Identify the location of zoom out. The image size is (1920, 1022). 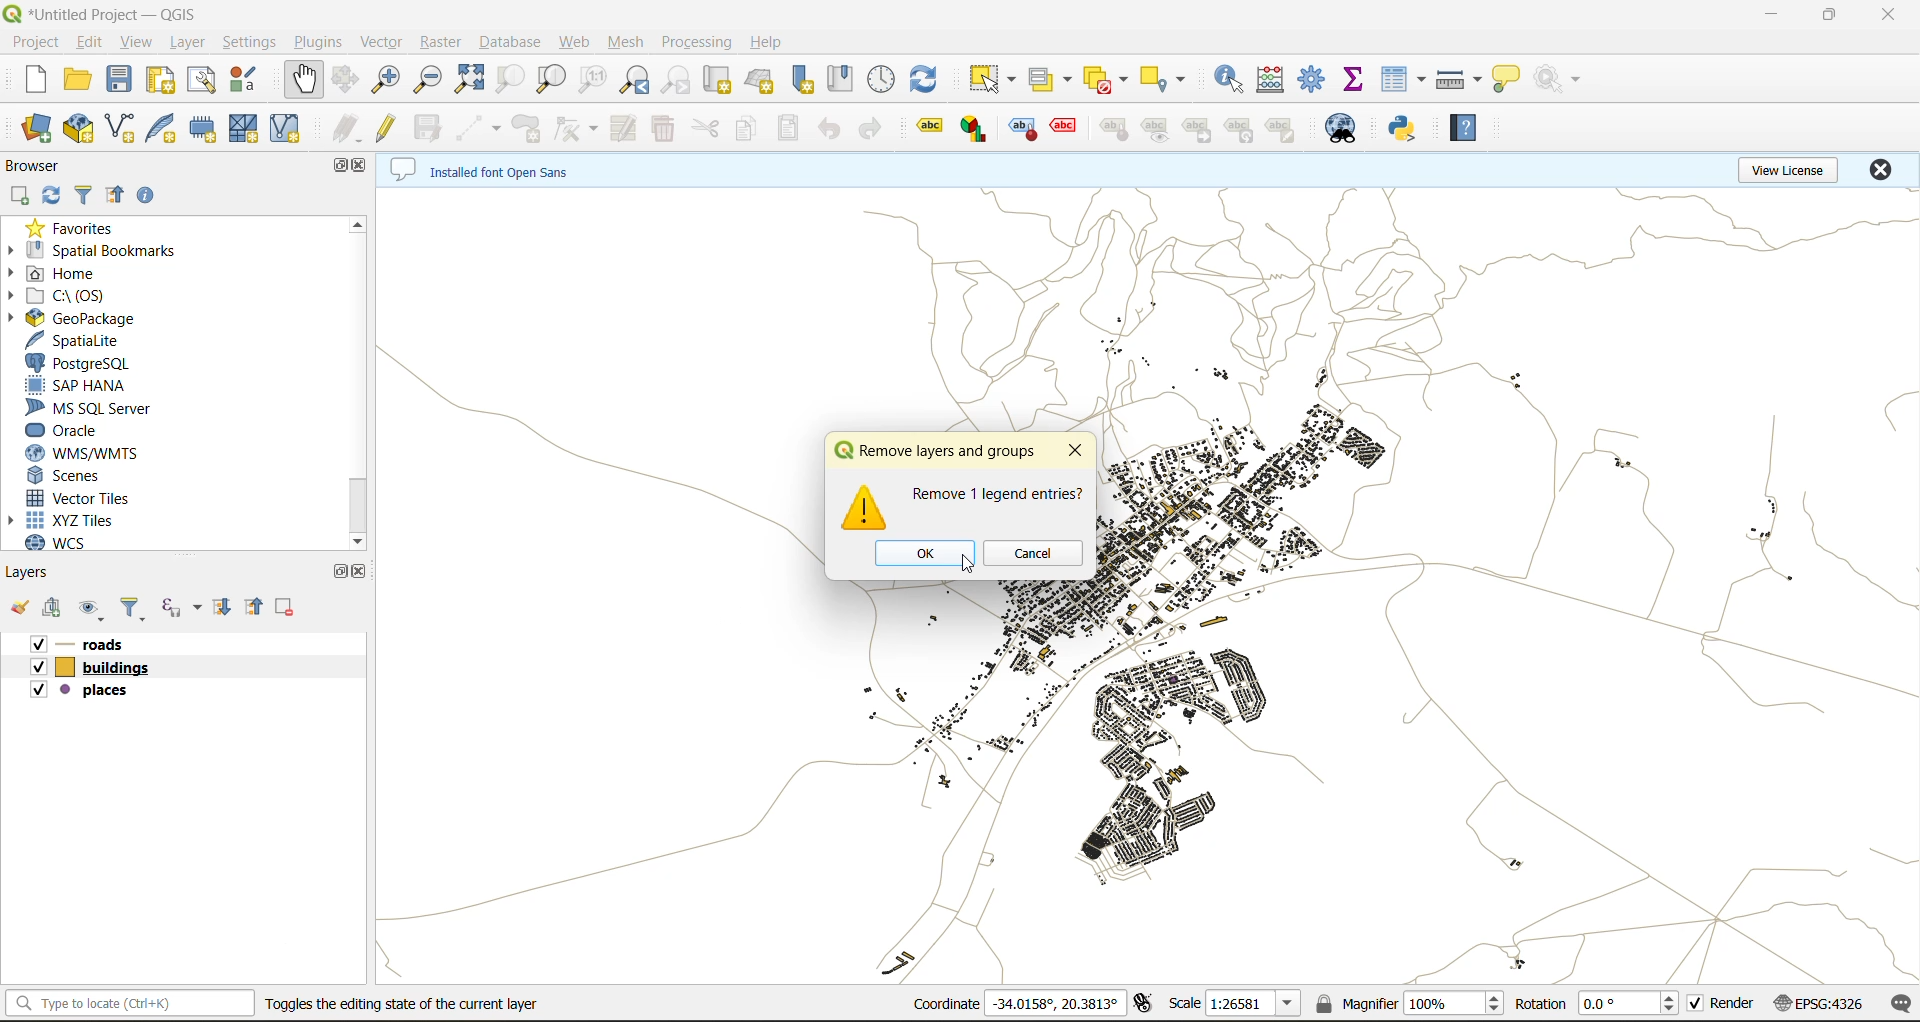
(430, 83).